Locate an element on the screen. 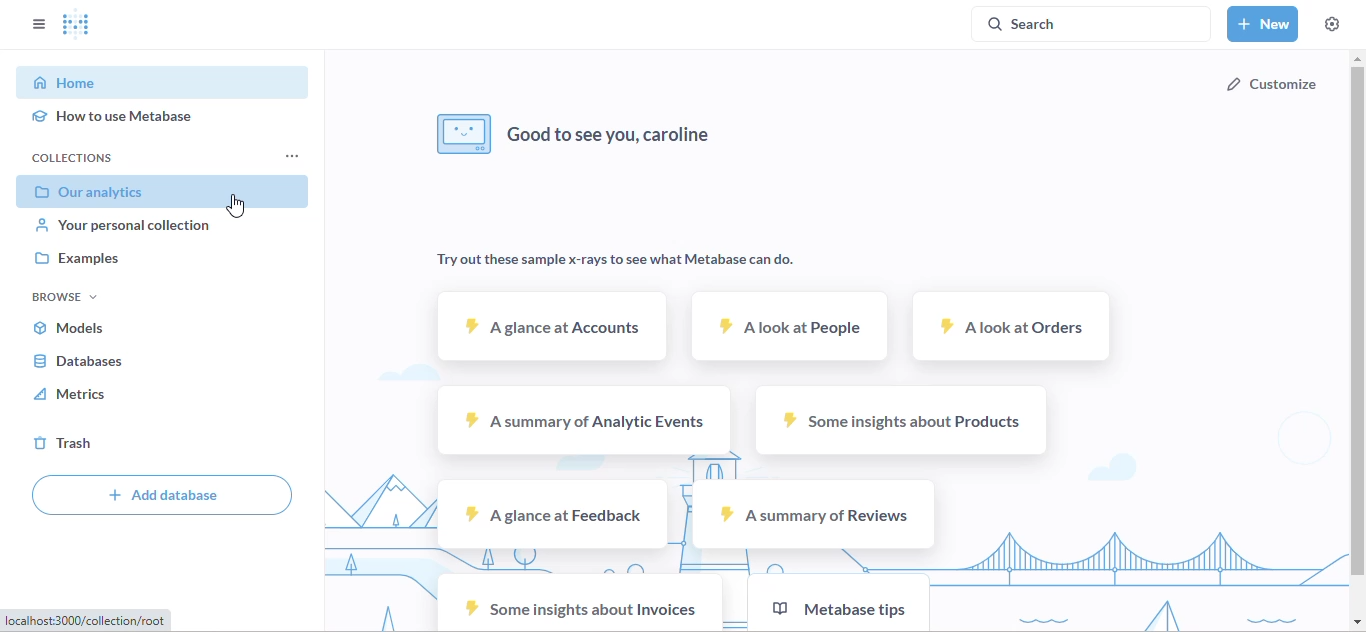 This screenshot has height=632, width=1366. cursor is located at coordinates (236, 206).